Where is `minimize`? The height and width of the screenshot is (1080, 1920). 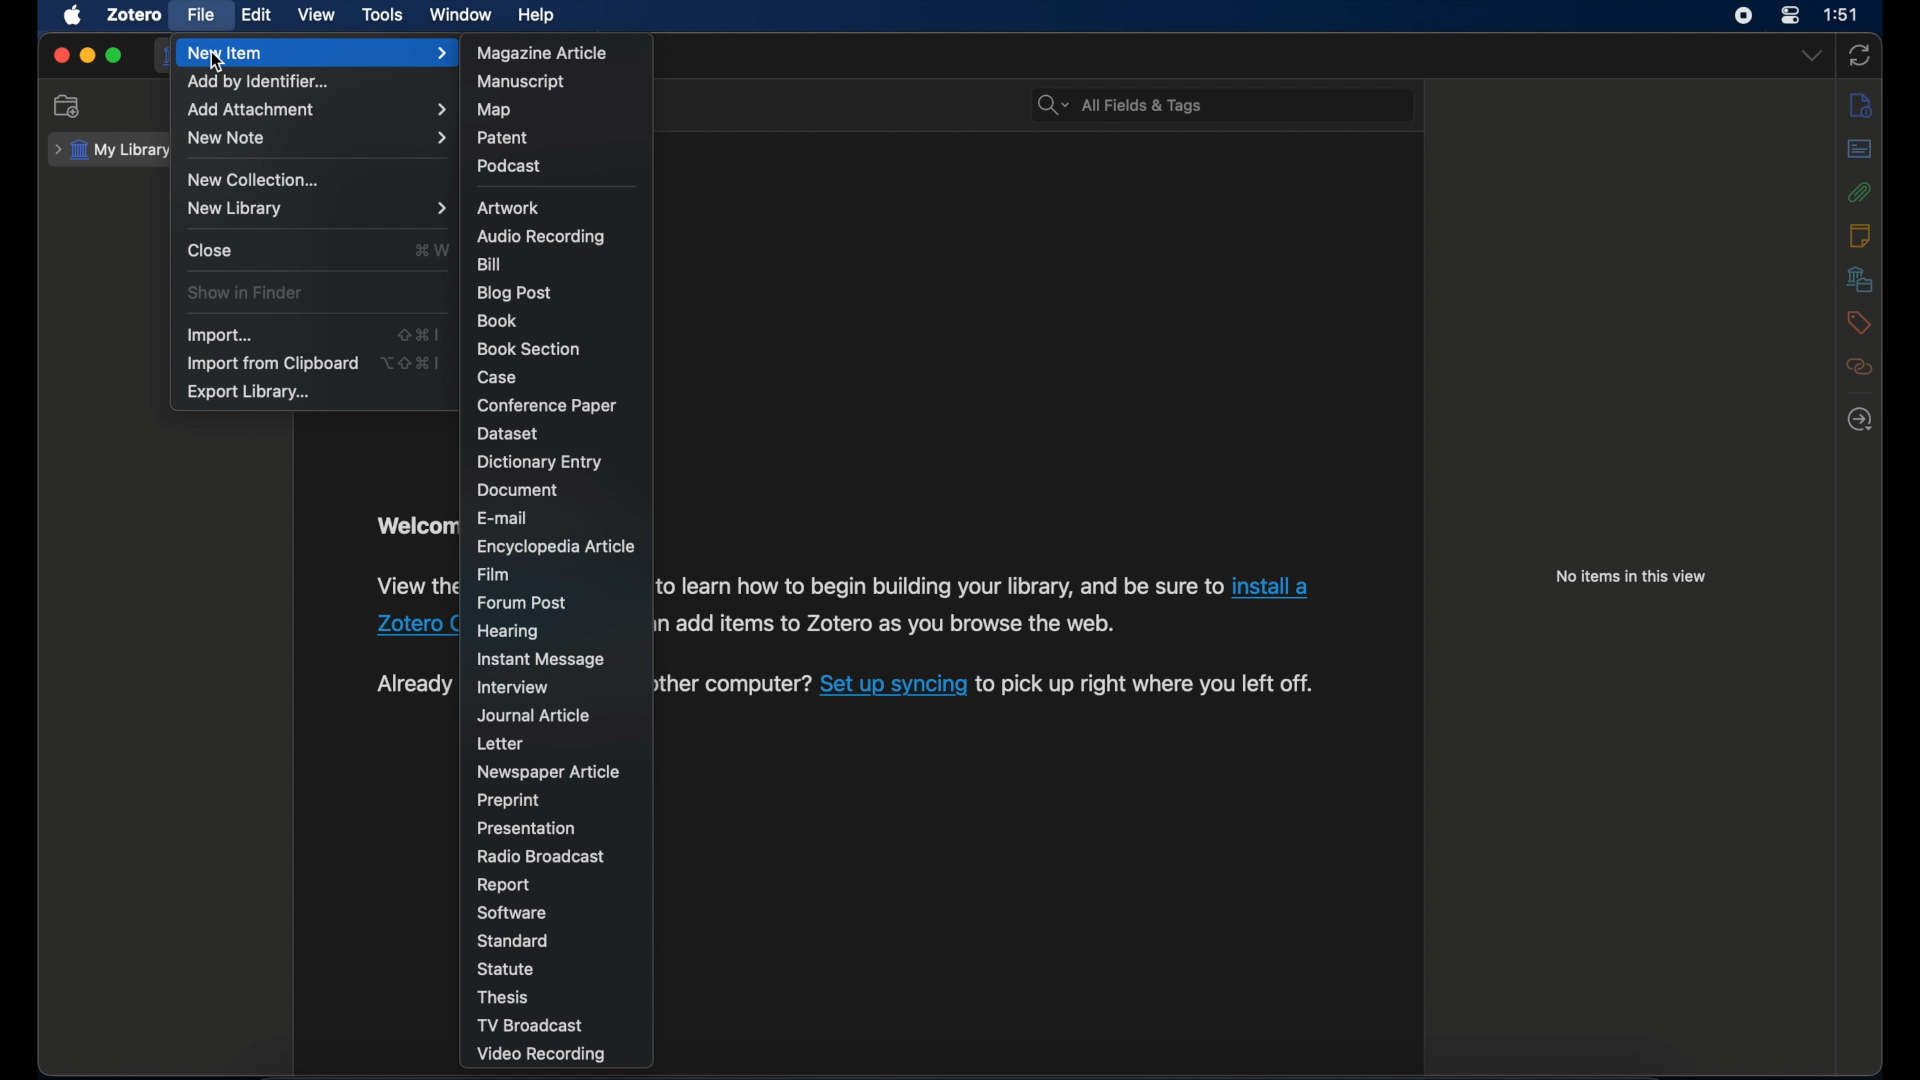 minimize is located at coordinates (86, 55).